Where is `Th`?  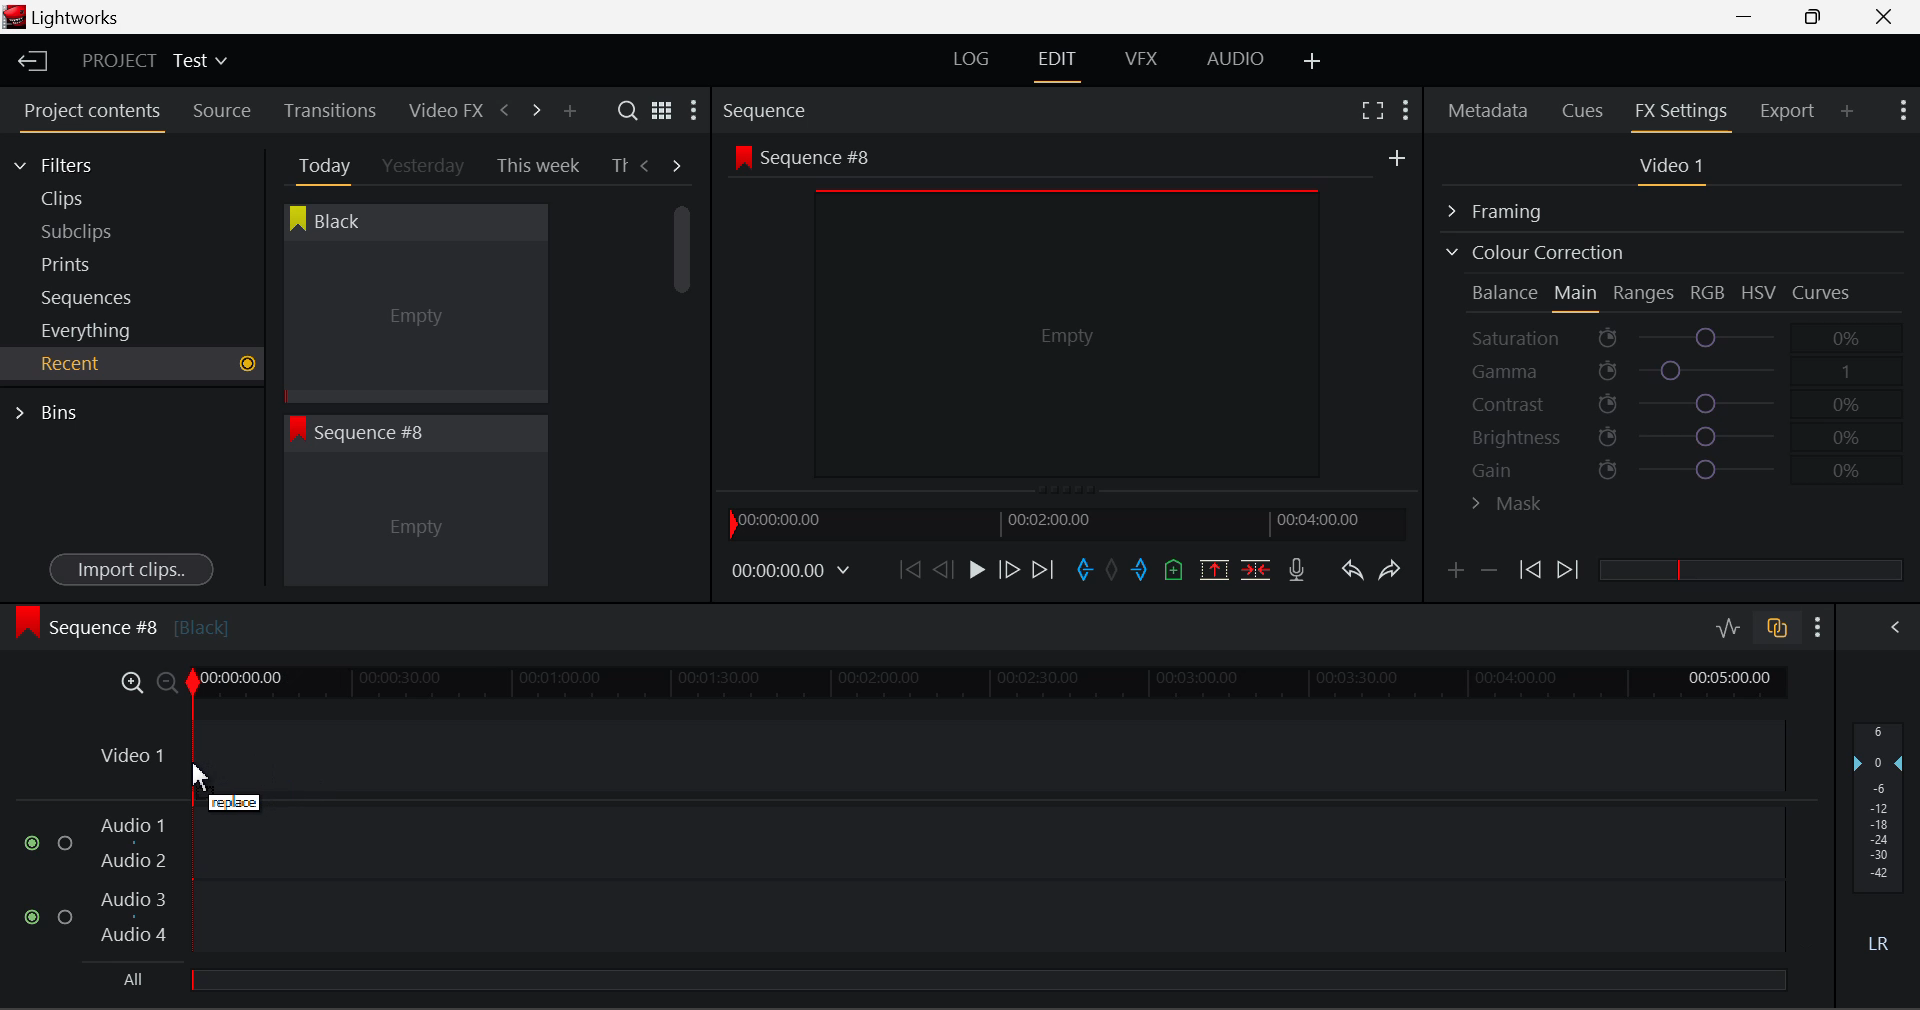
Th is located at coordinates (615, 167).